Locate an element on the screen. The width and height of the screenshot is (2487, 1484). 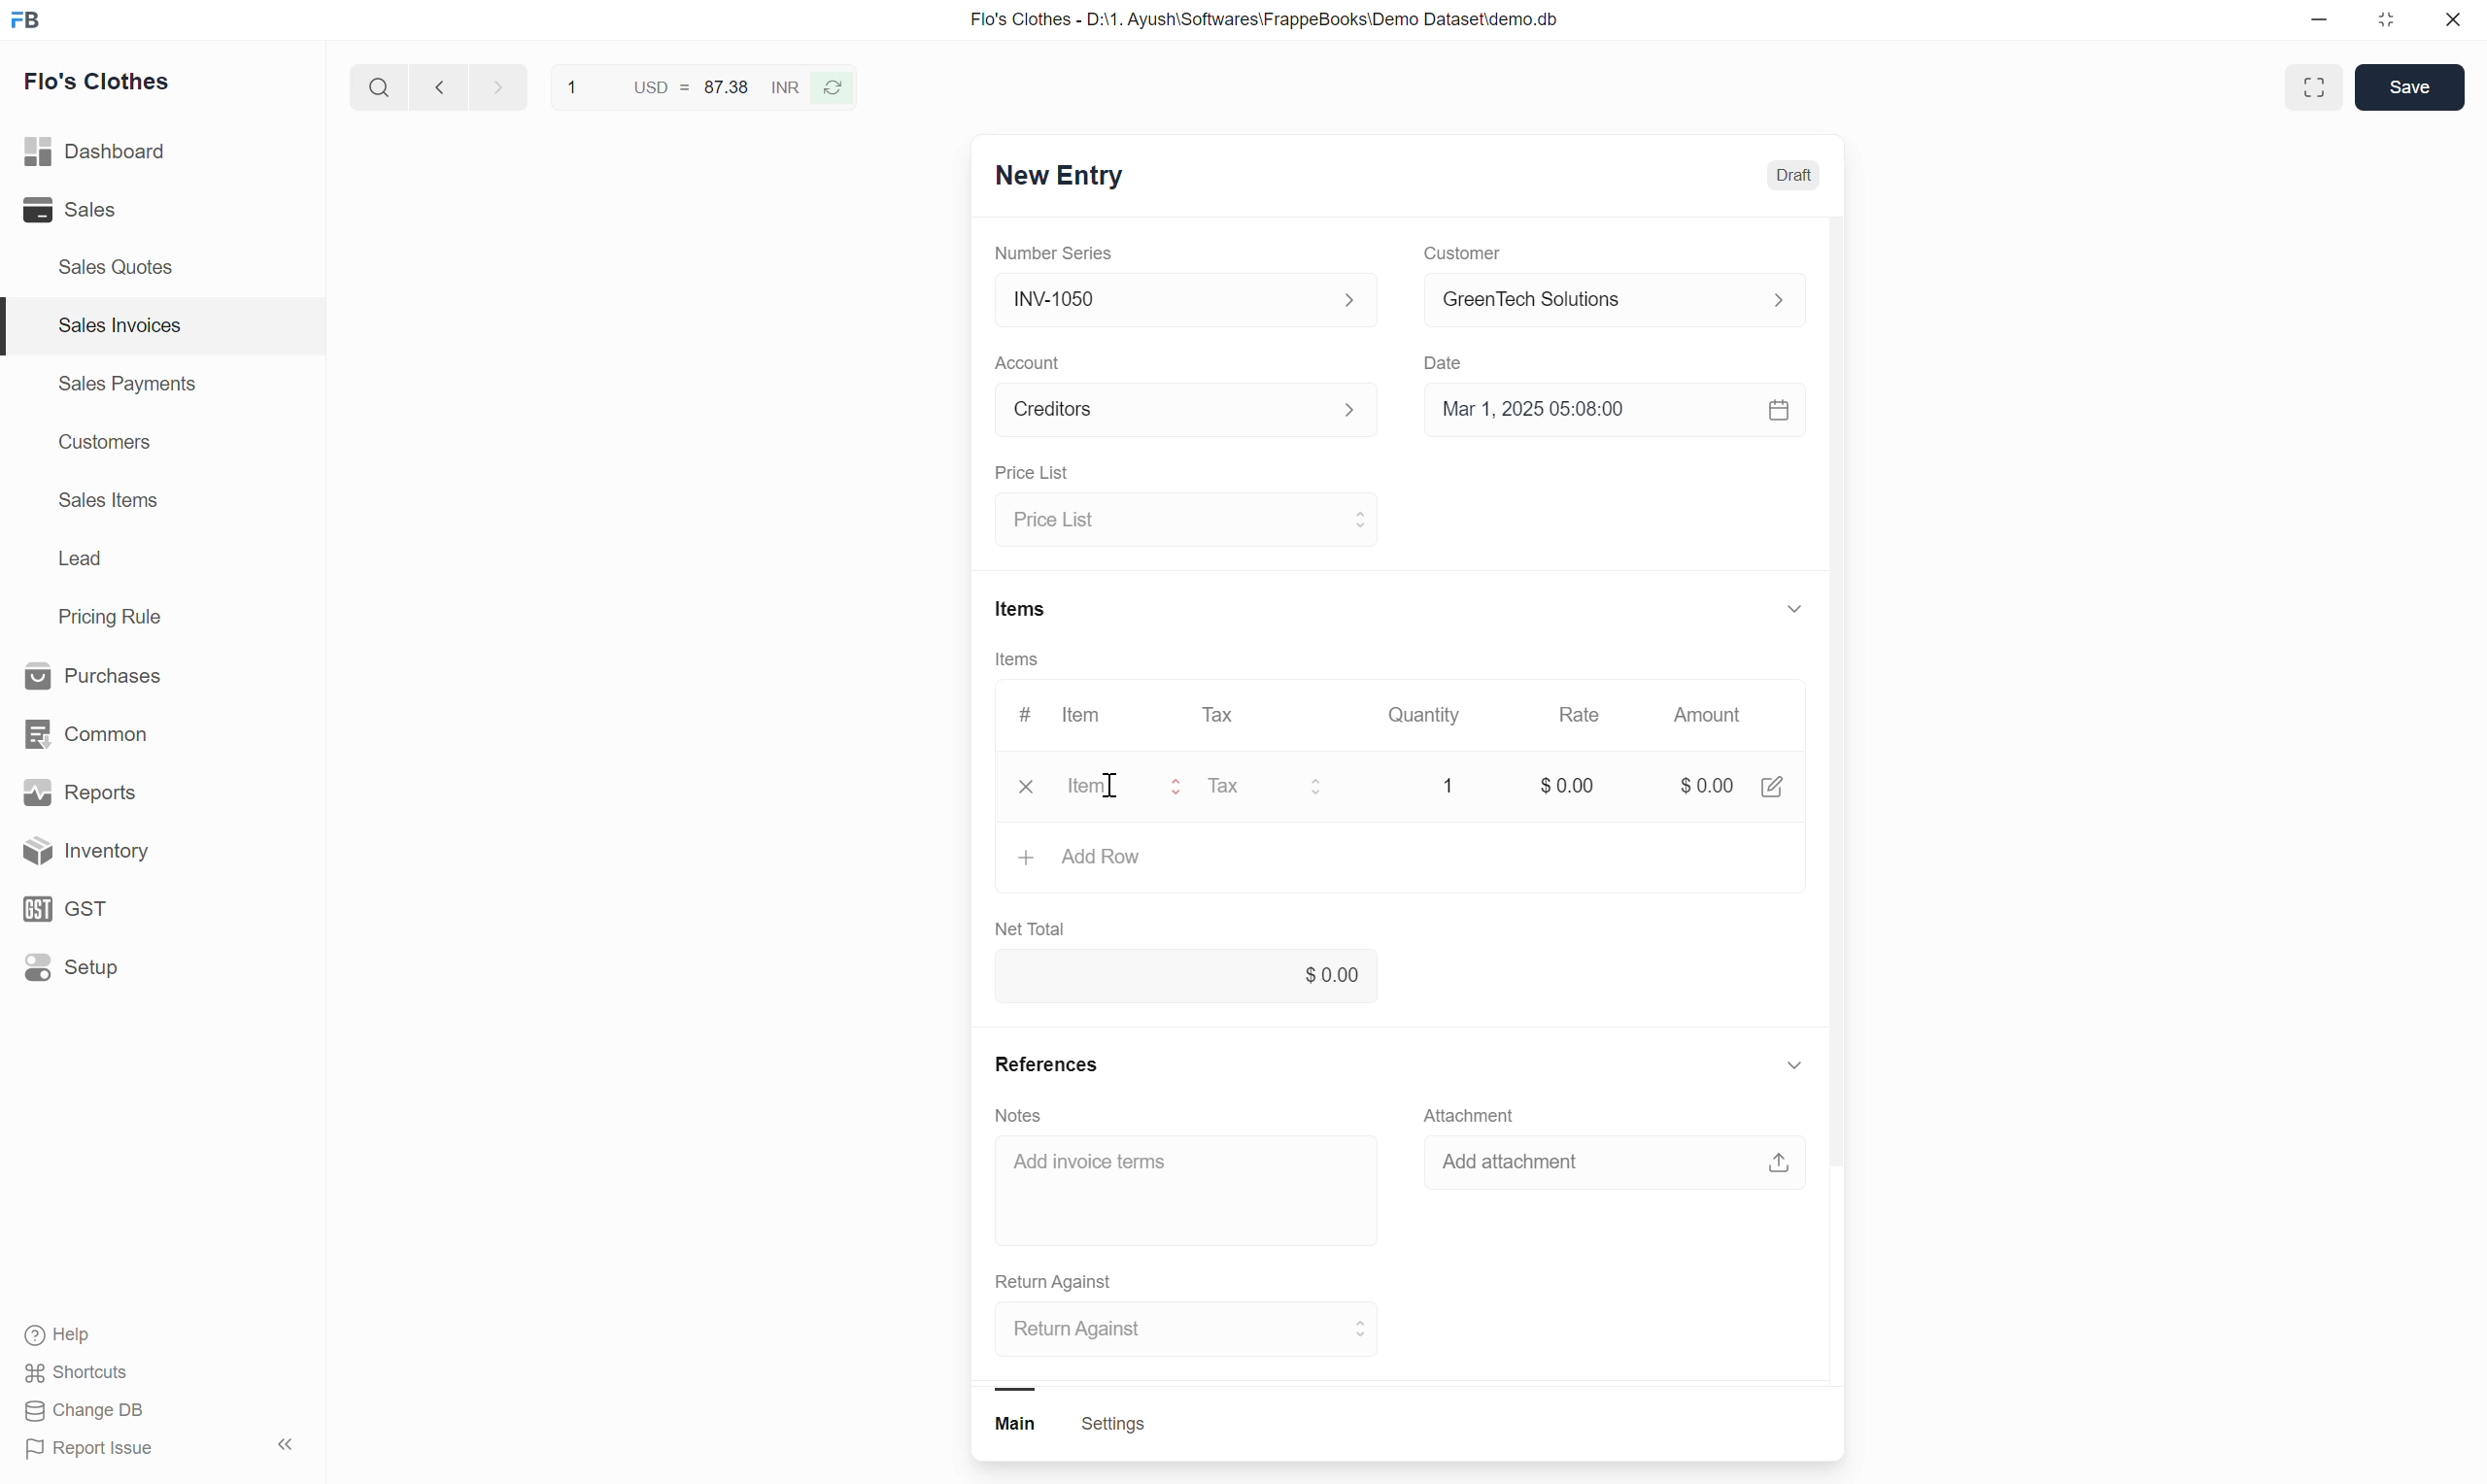
Report Issue  is located at coordinates (106, 1452).